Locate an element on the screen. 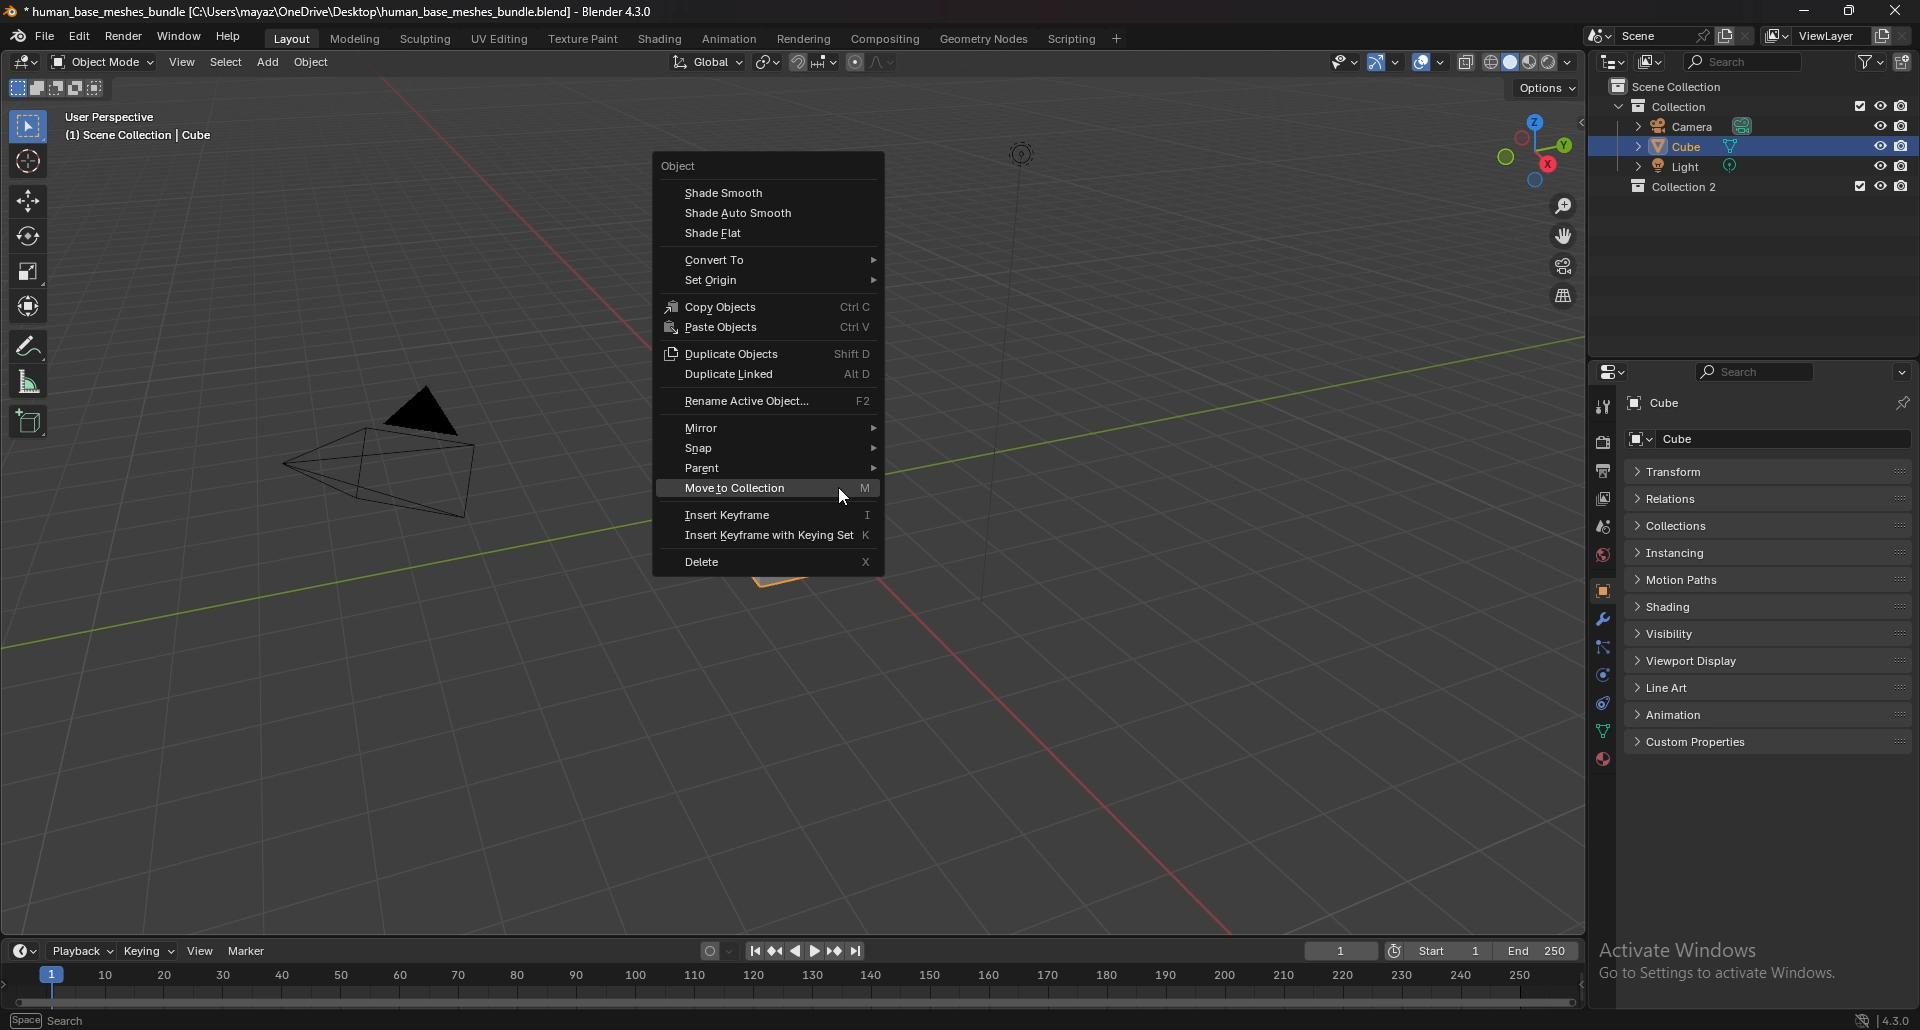 This screenshot has height=1030, width=1920. paste obects is located at coordinates (767, 328).